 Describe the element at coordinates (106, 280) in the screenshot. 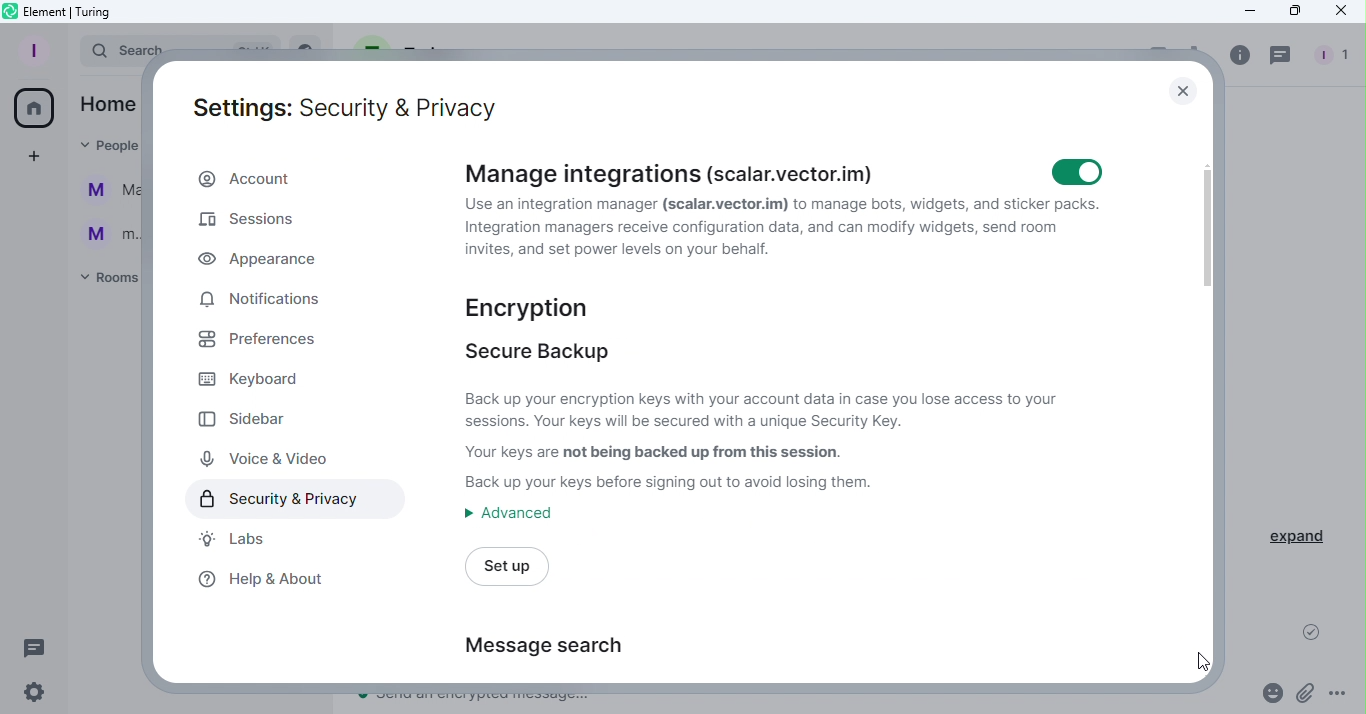

I see `Rooms` at that location.